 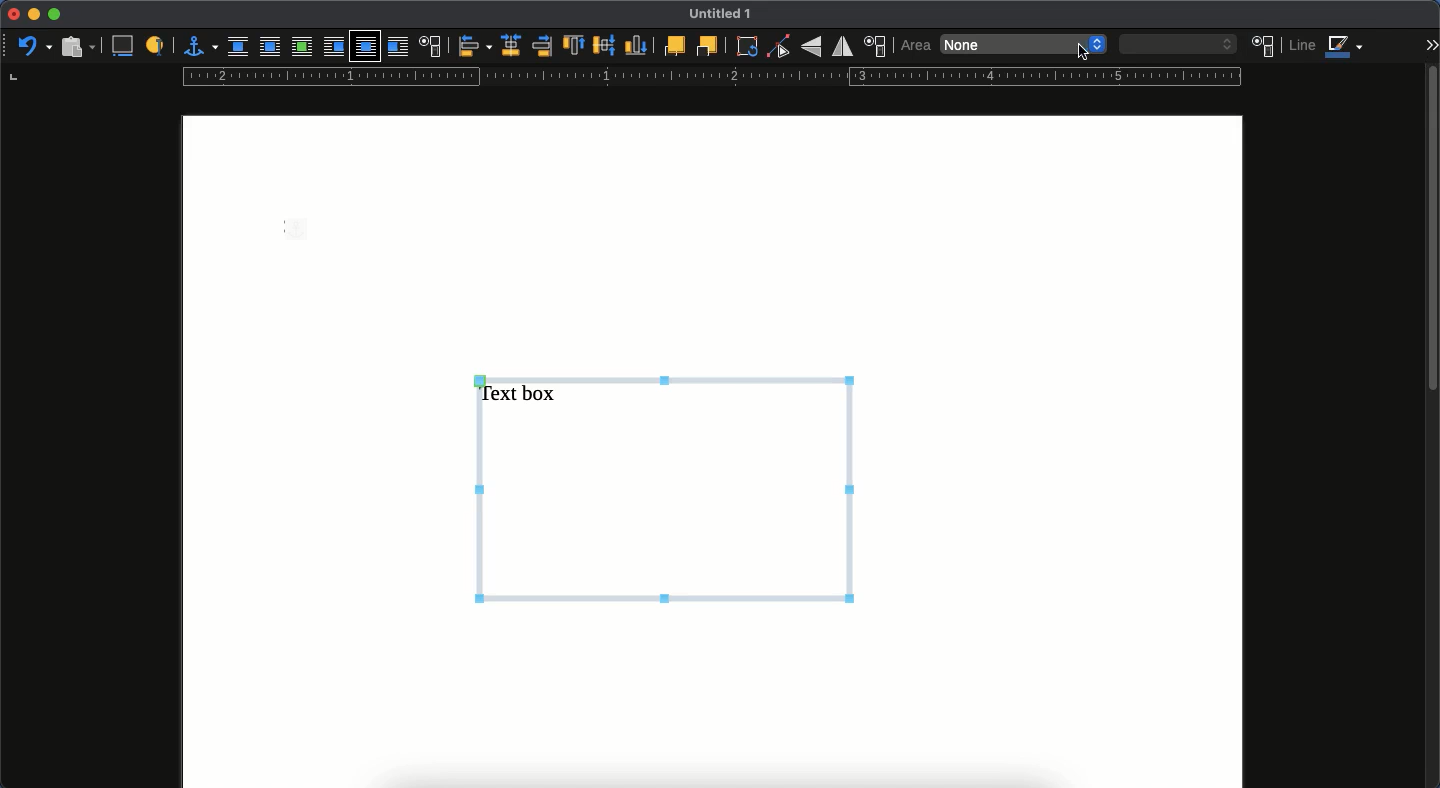 I want to click on right, so click(x=541, y=47).